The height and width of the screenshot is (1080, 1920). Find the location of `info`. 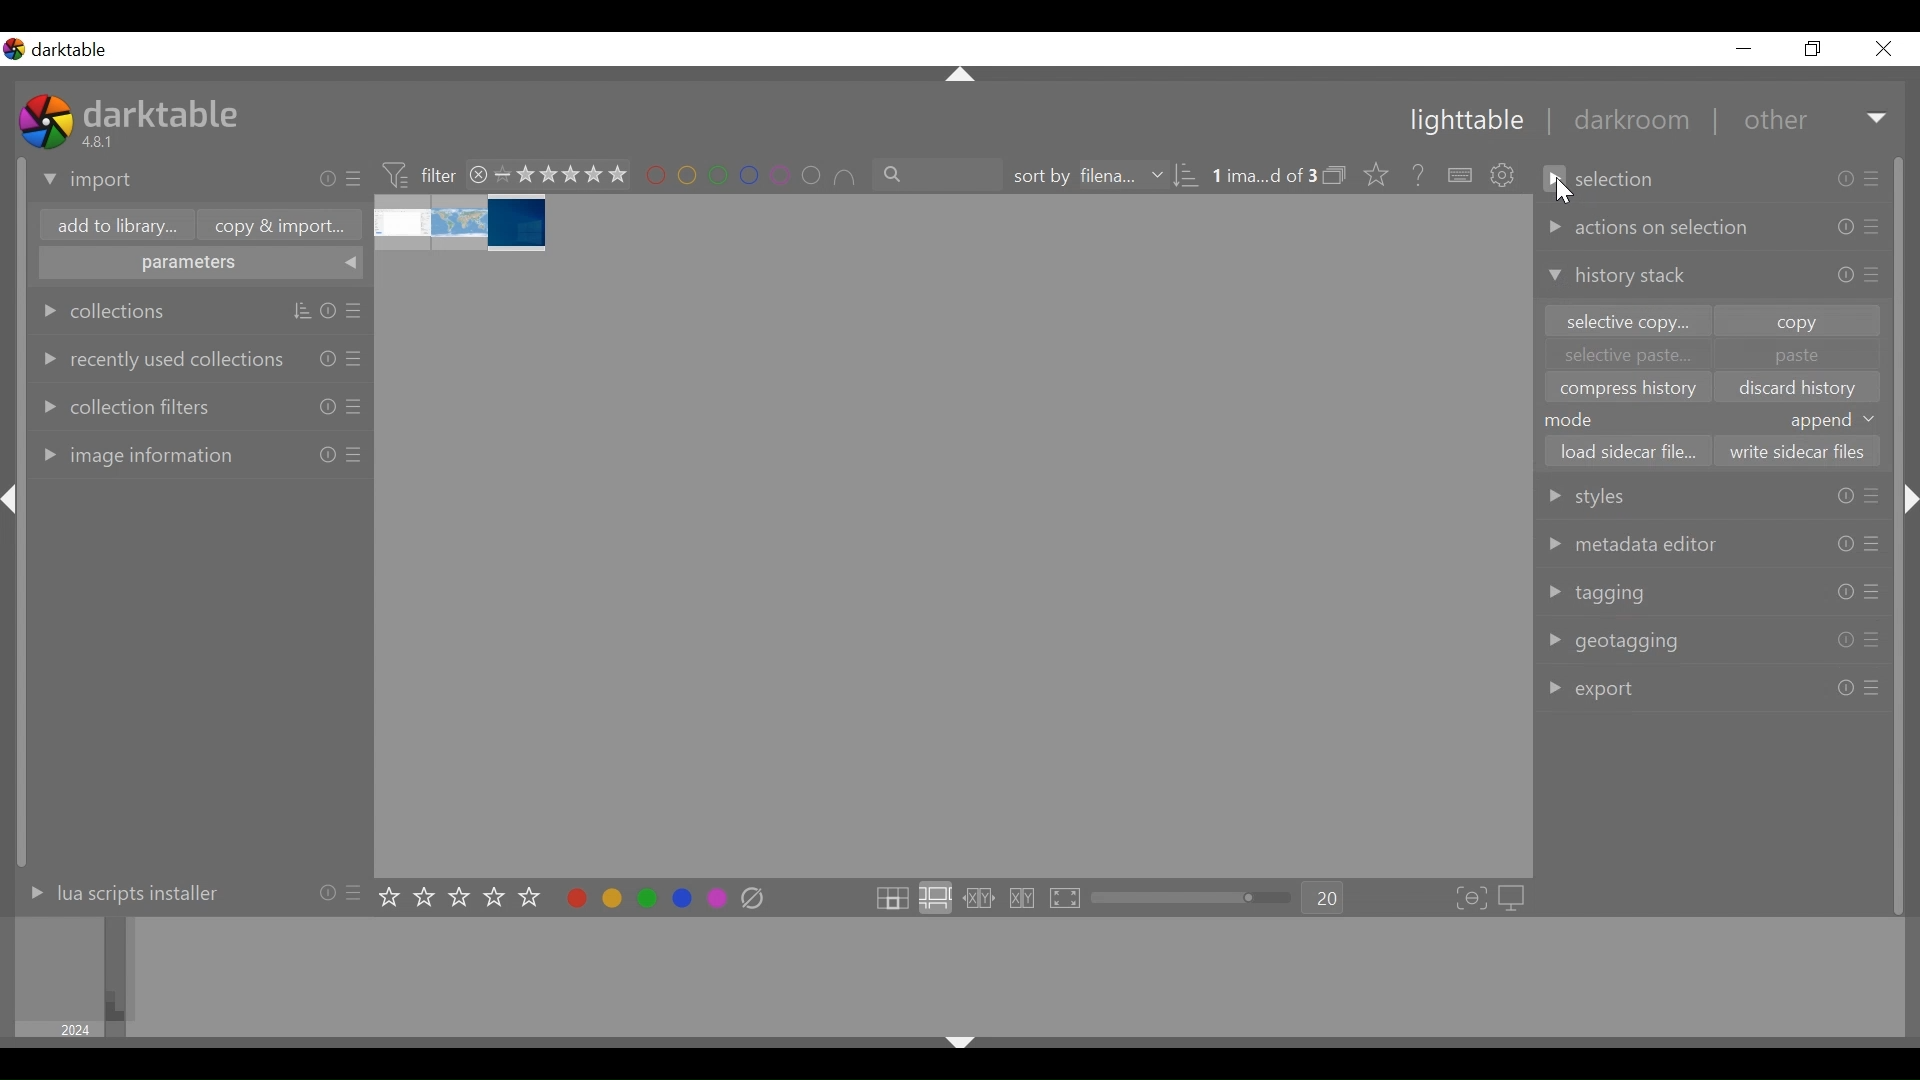

info is located at coordinates (1847, 179).